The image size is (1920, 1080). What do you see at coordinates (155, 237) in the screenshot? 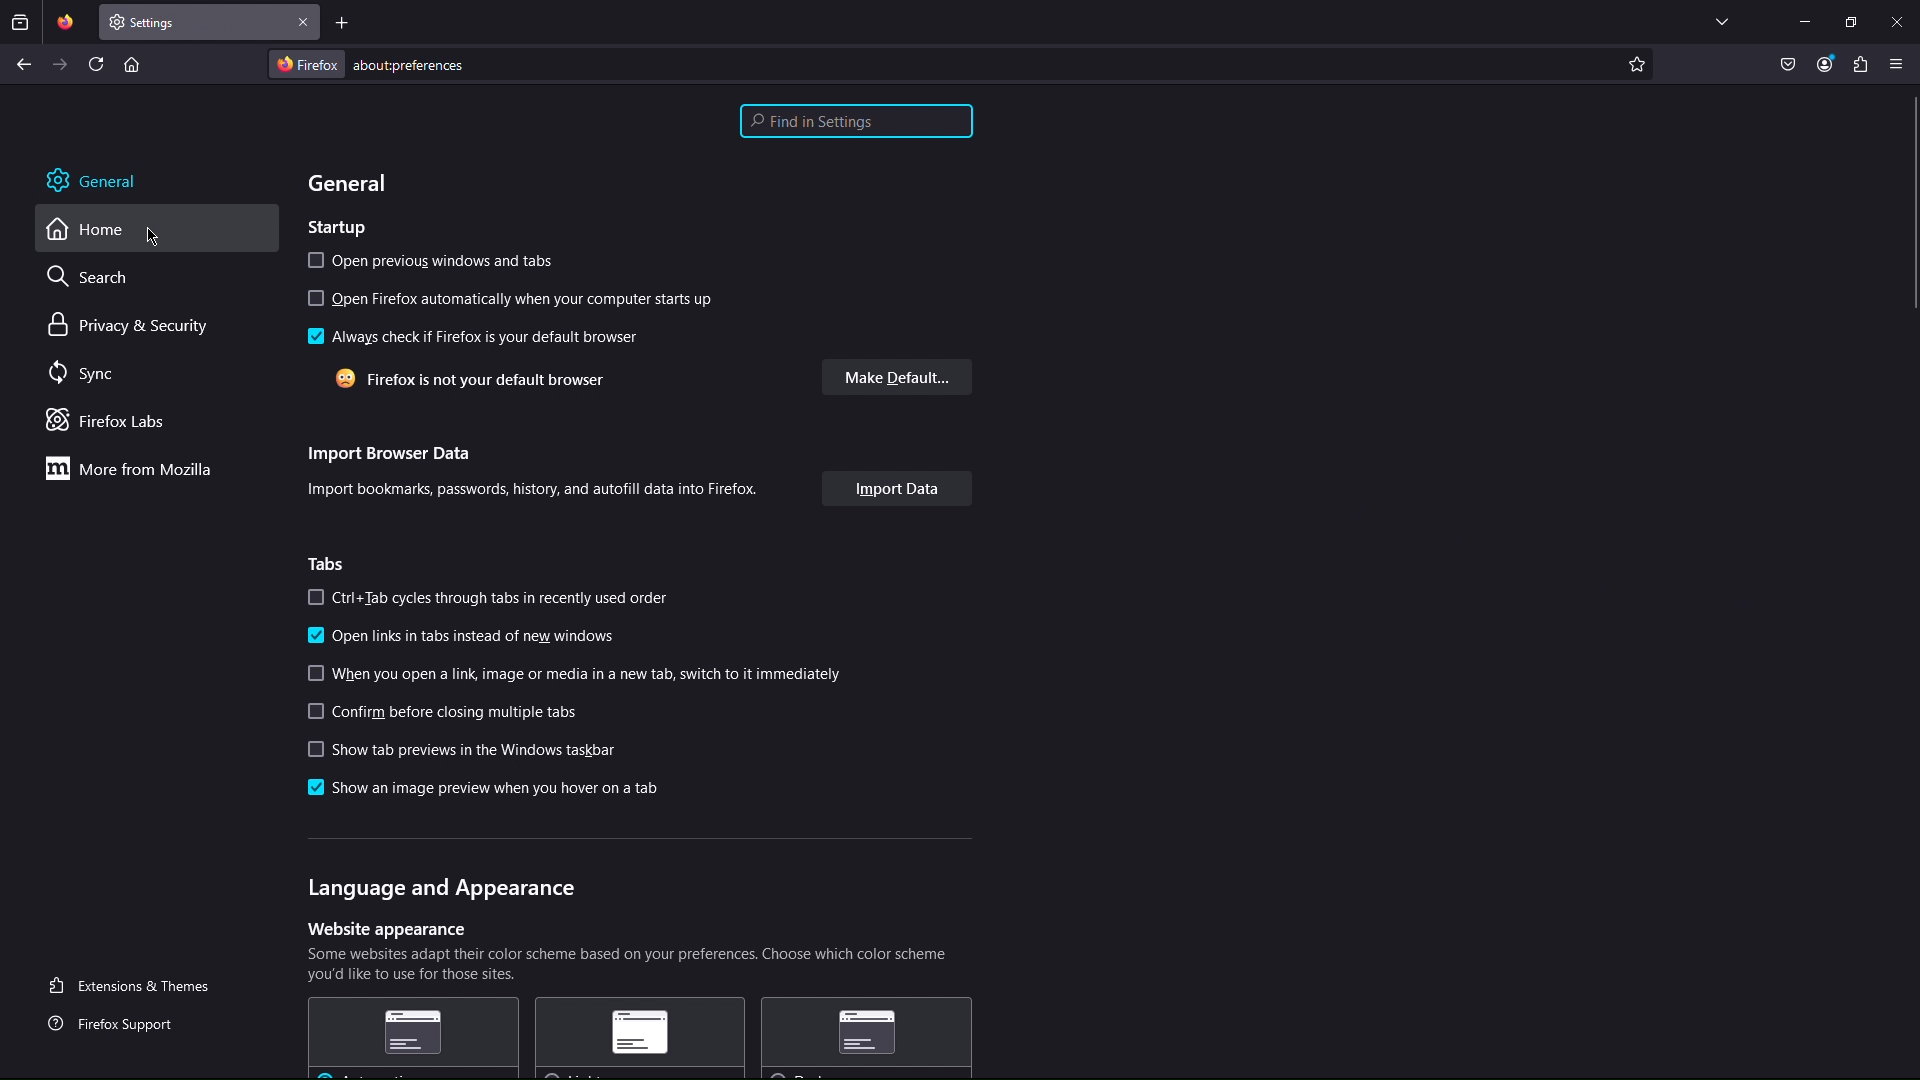
I see `Cursor at Home` at bounding box center [155, 237].